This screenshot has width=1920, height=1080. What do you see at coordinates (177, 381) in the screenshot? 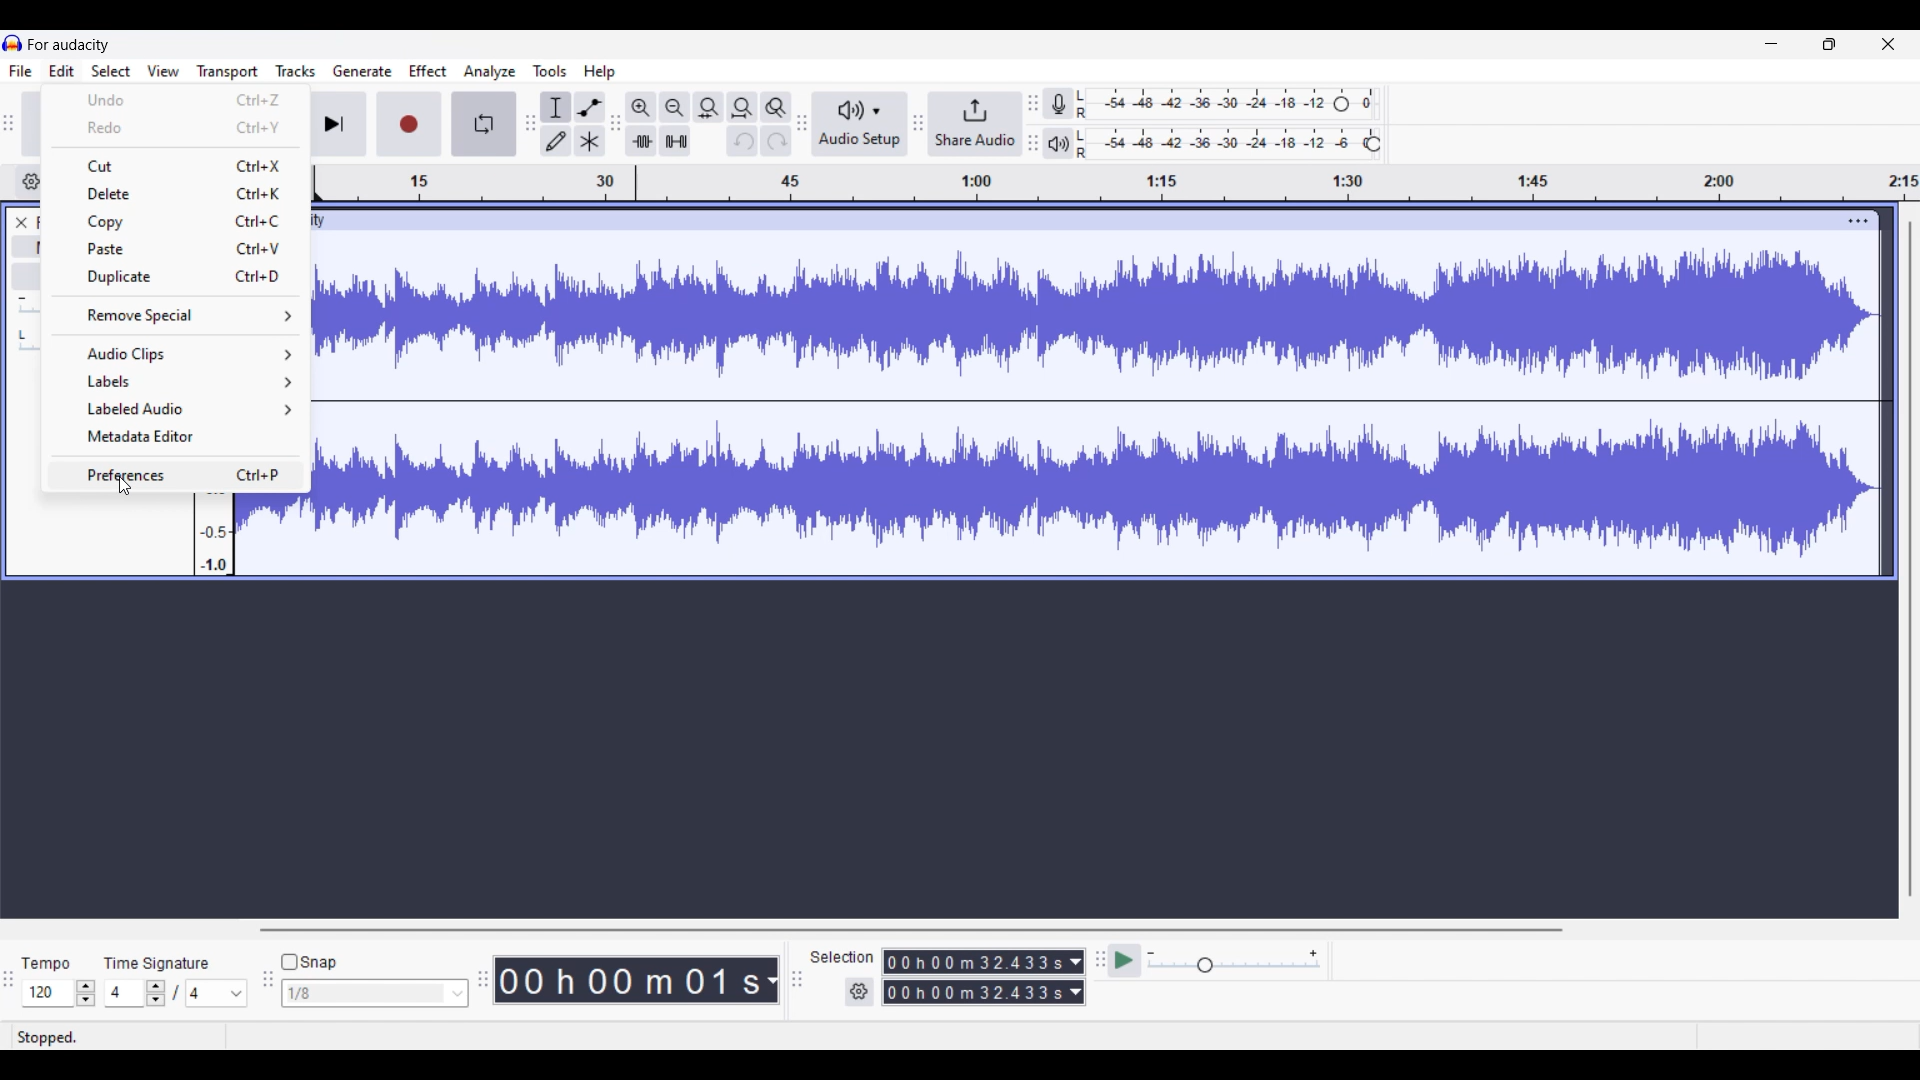
I see `Label options` at bounding box center [177, 381].